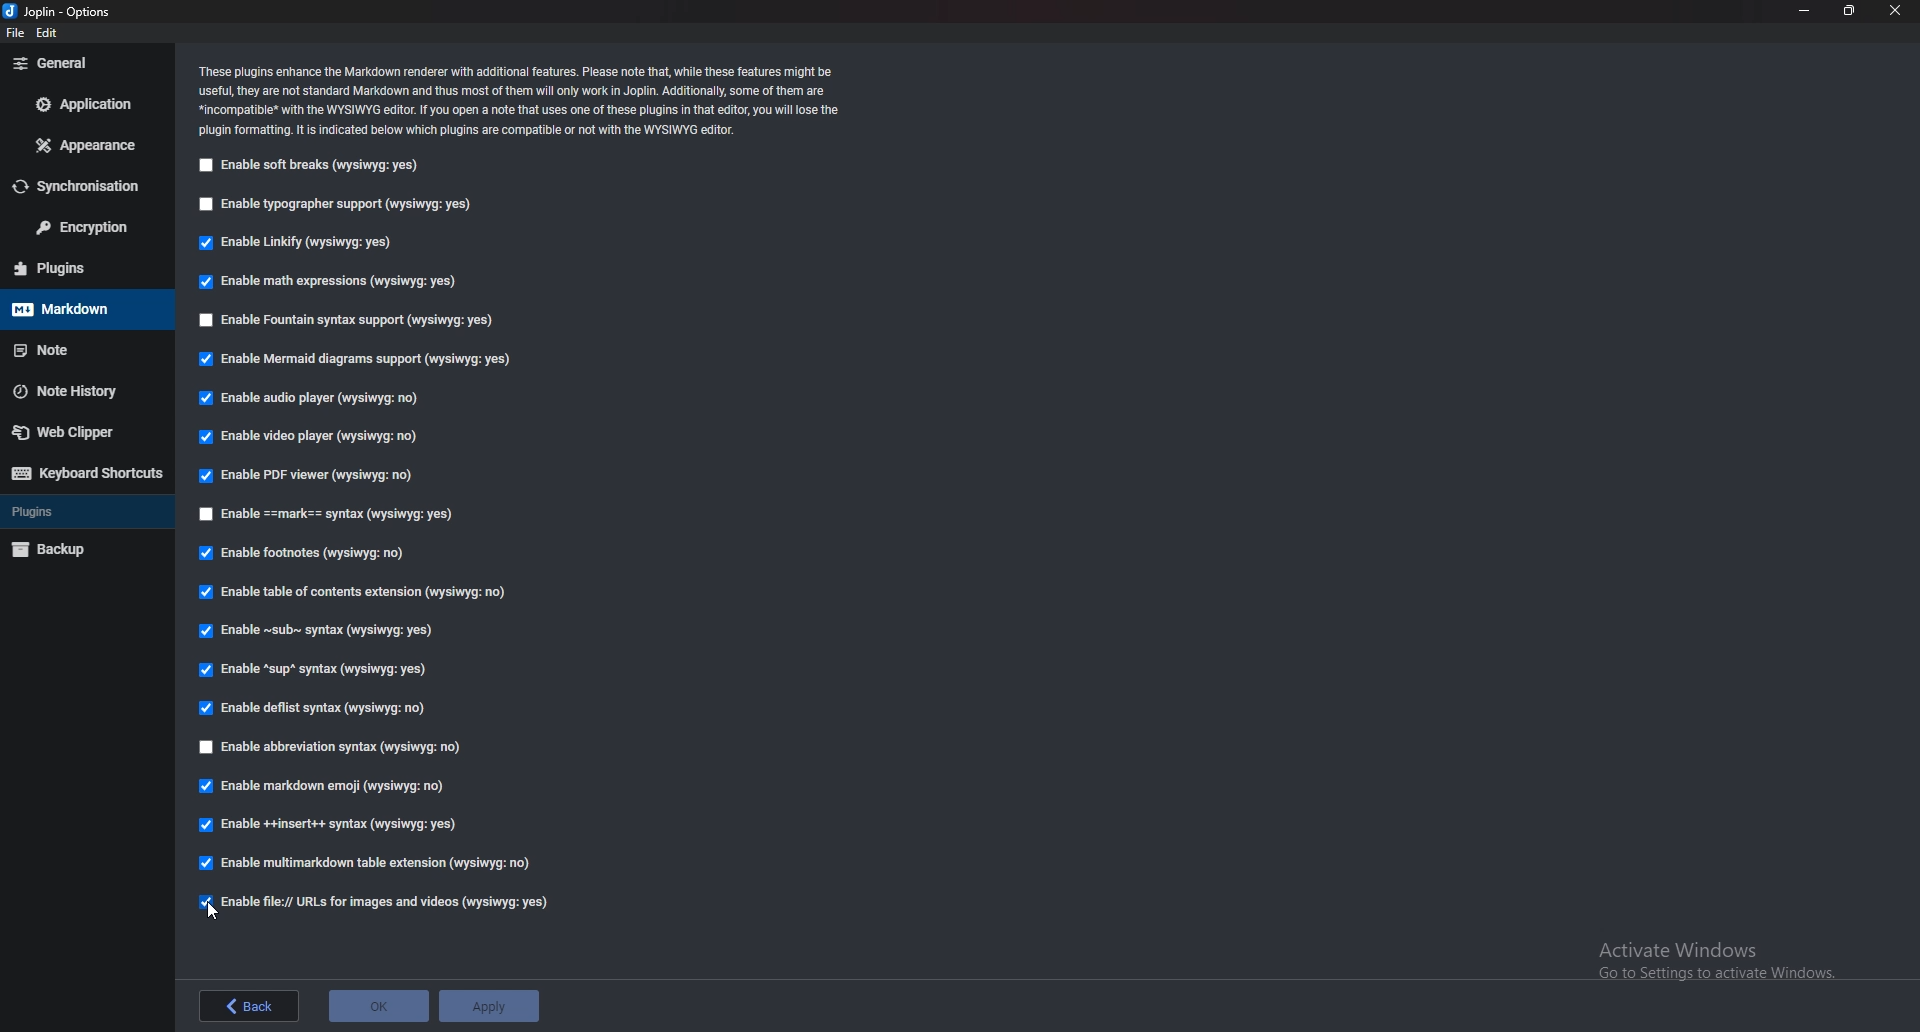 This screenshot has width=1920, height=1032. What do you see at coordinates (352, 320) in the screenshot?
I see `enable fountain syntax support` at bounding box center [352, 320].